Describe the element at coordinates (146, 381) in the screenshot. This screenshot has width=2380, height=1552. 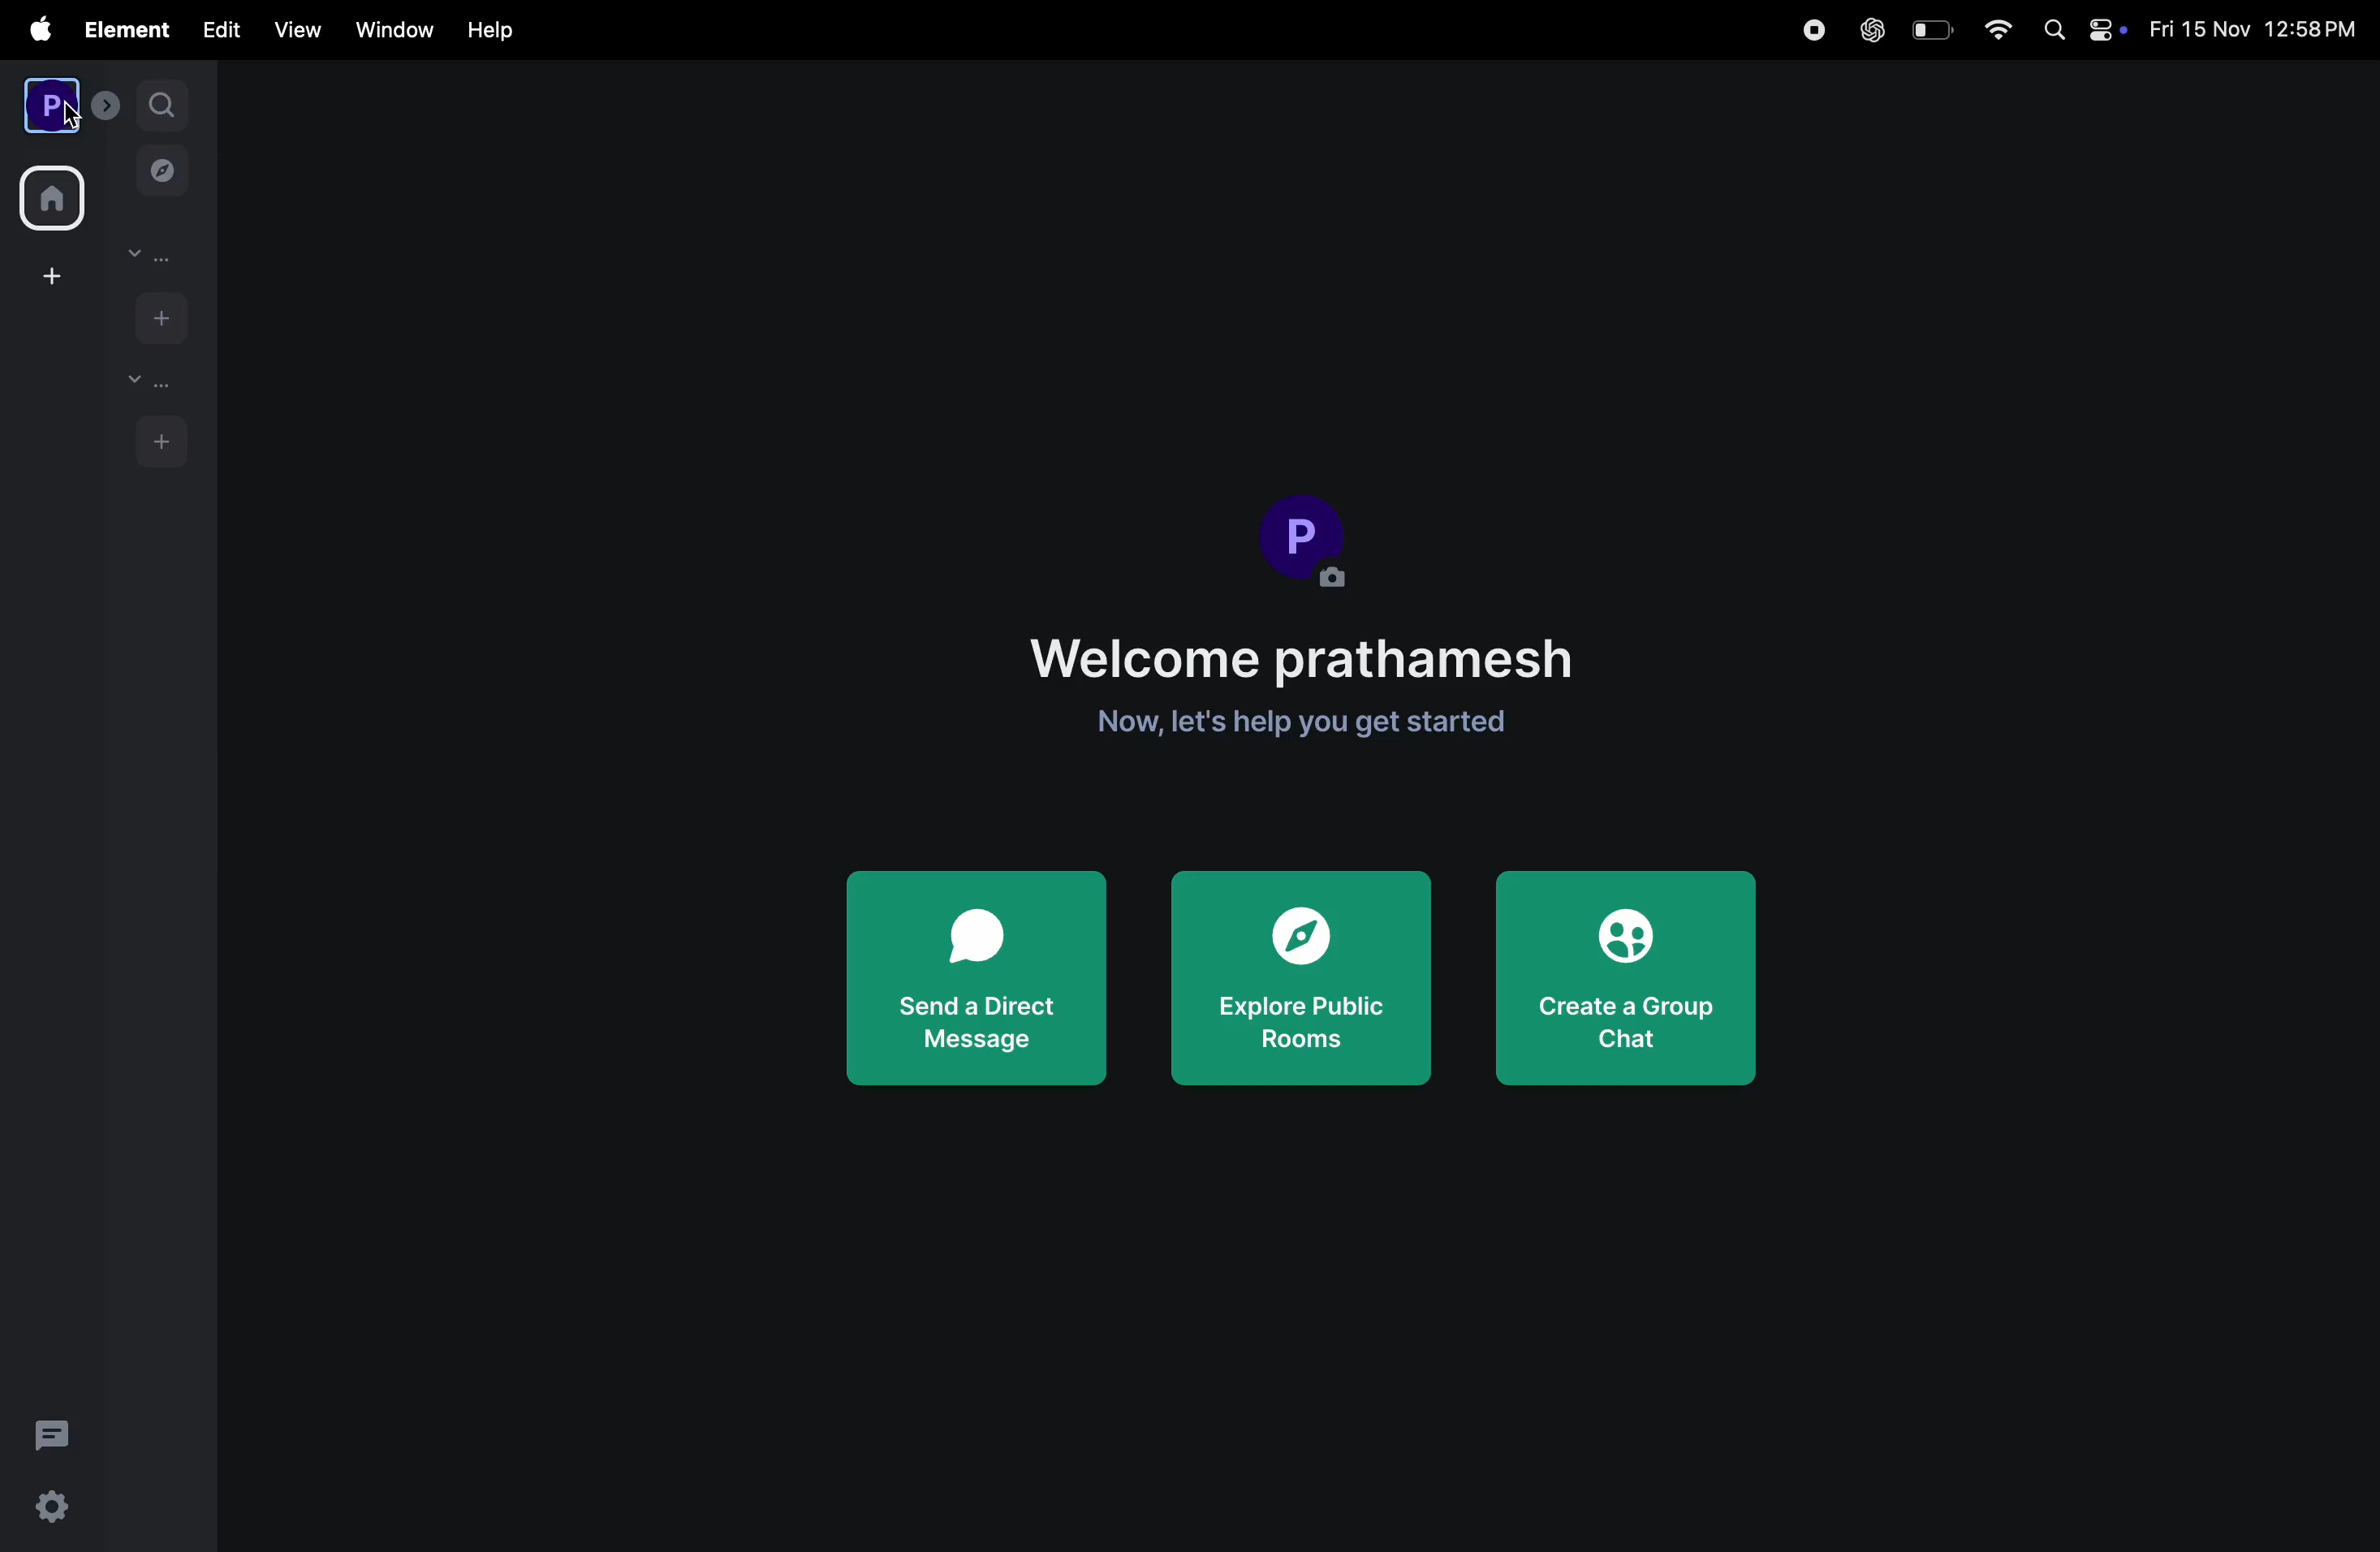
I see `rooms` at that location.